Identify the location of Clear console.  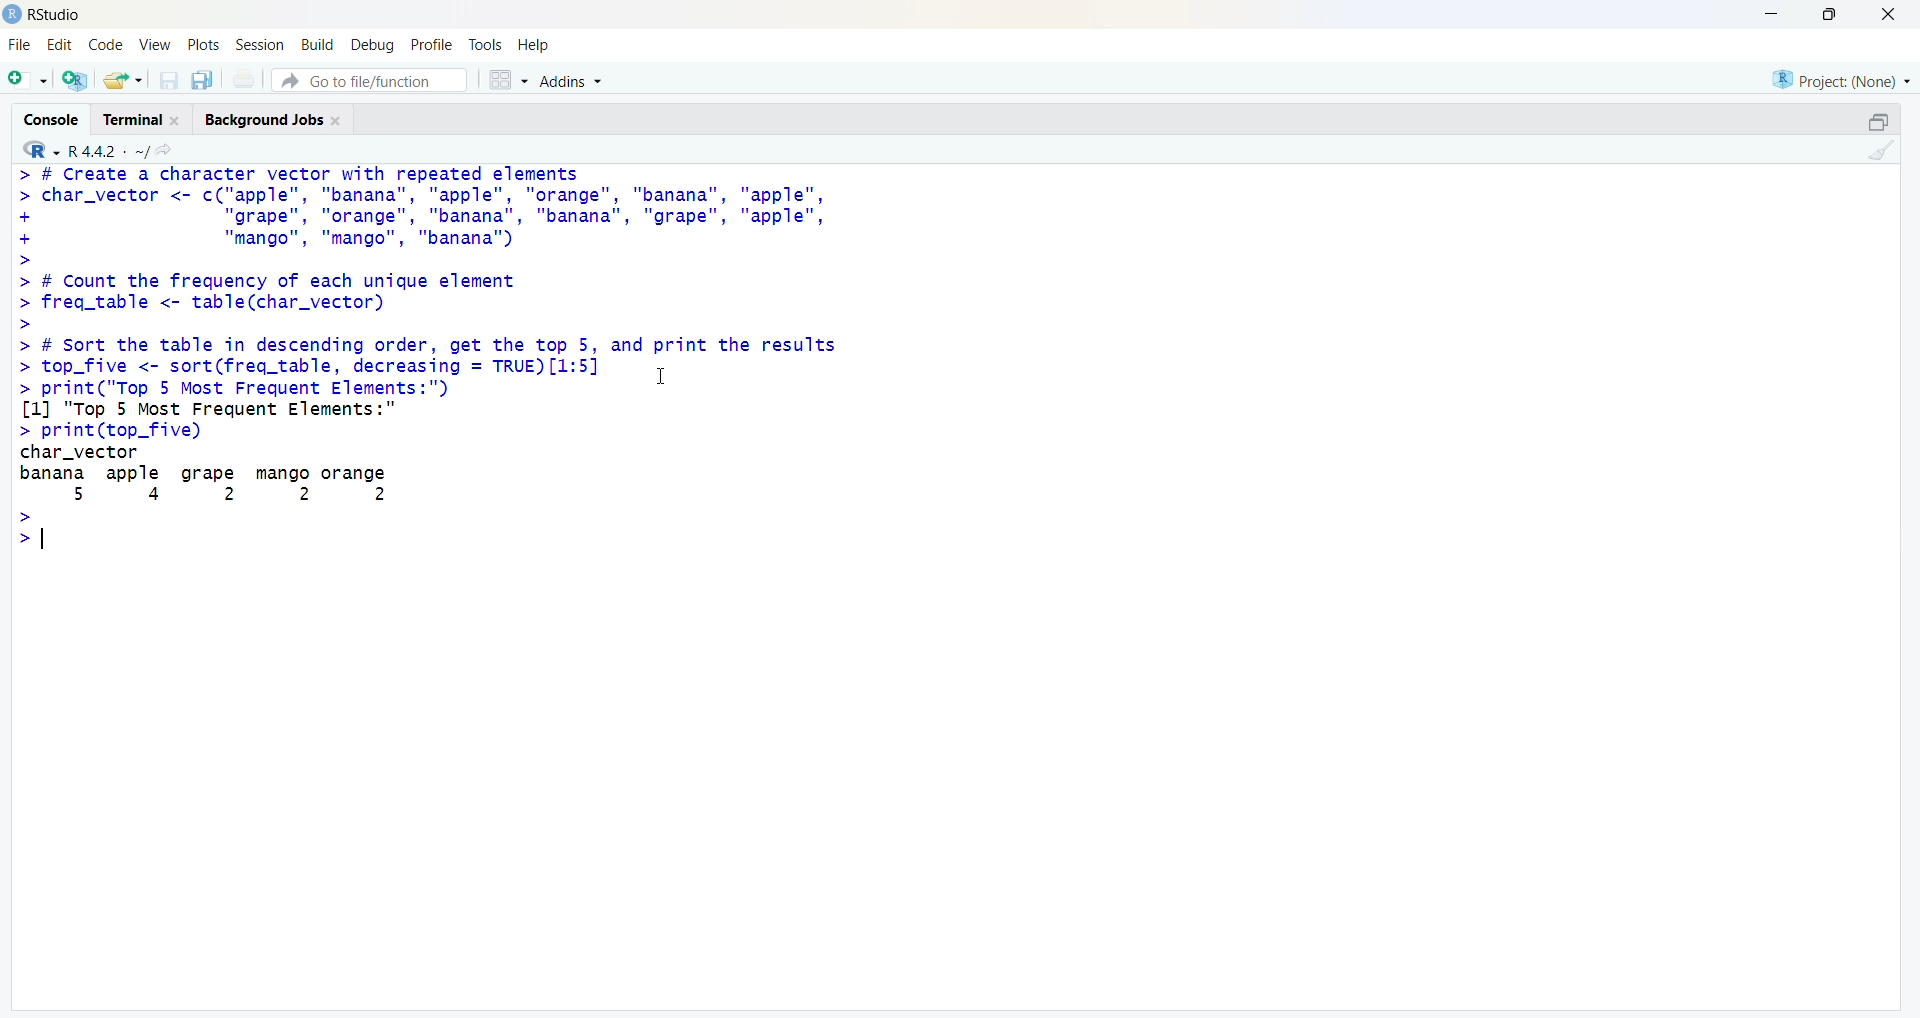
(1879, 152).